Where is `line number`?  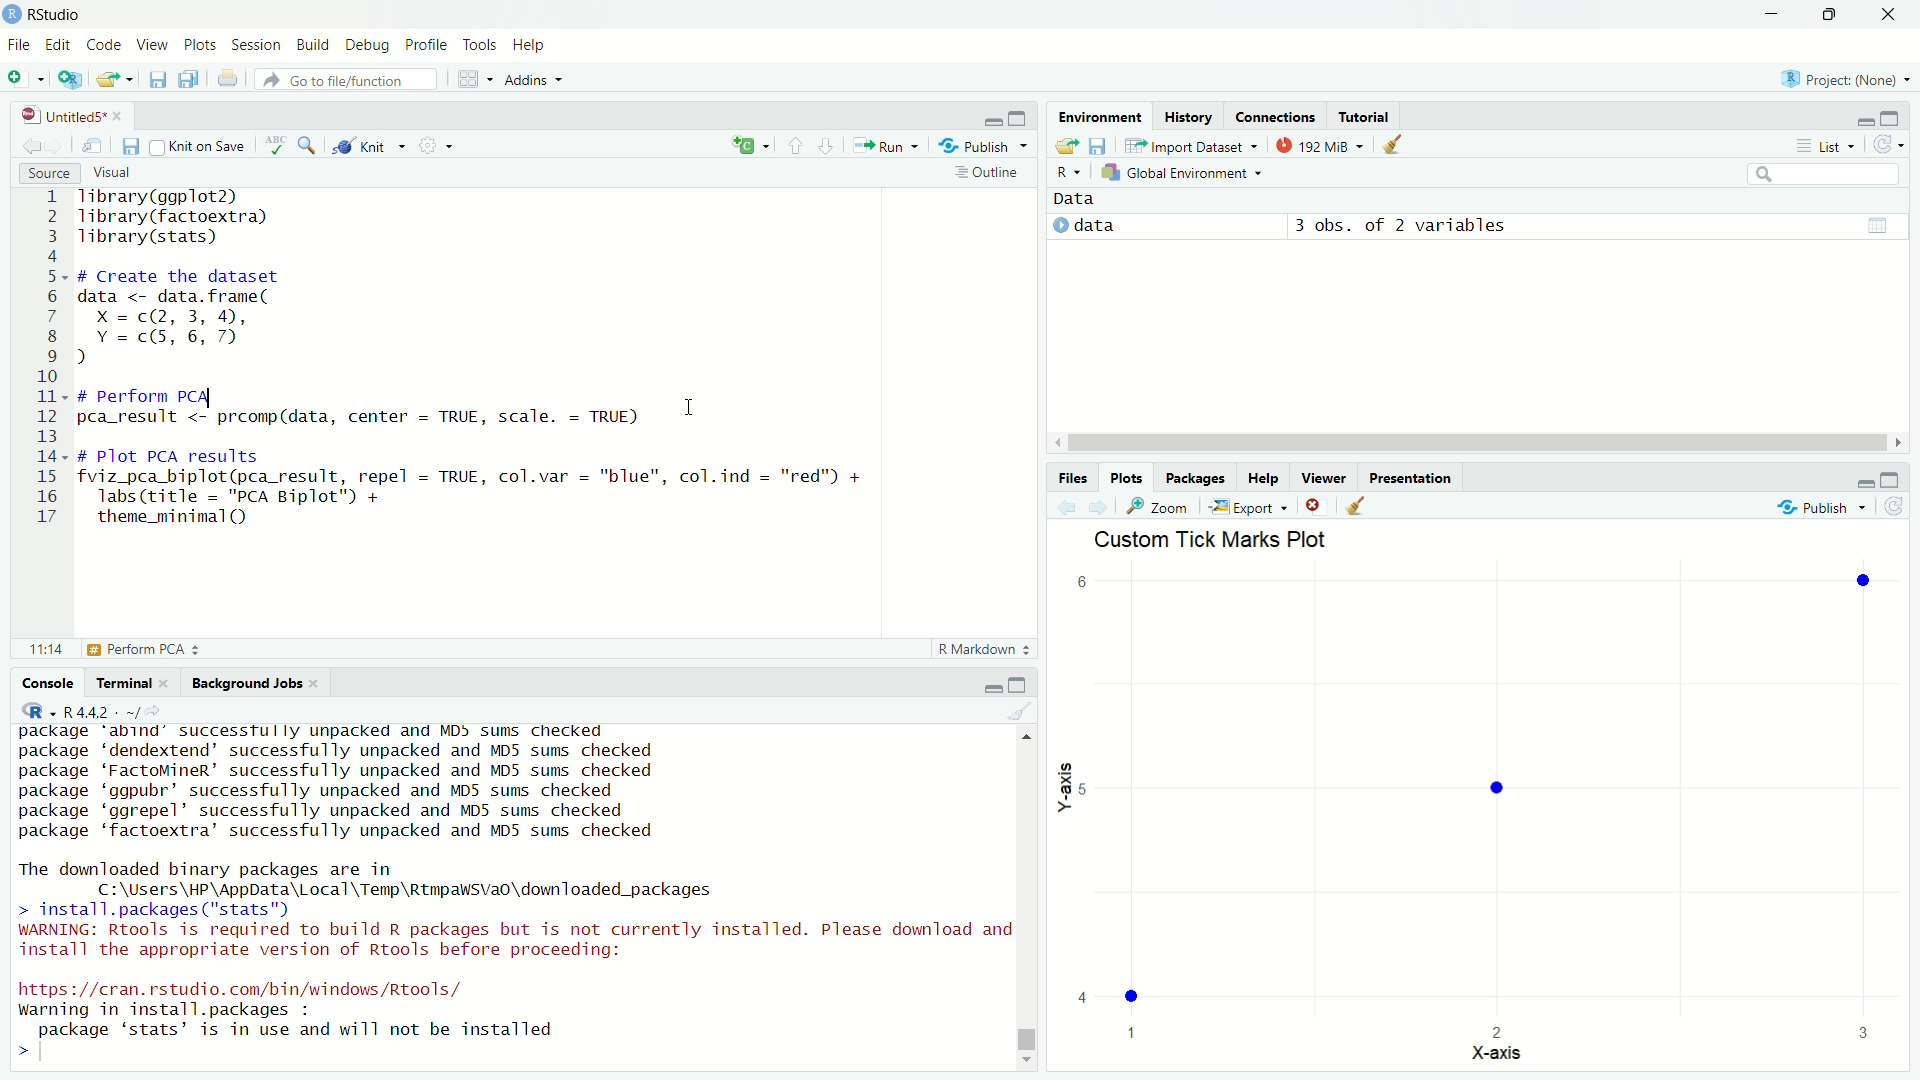 line number is located at coordinates (49, 358).